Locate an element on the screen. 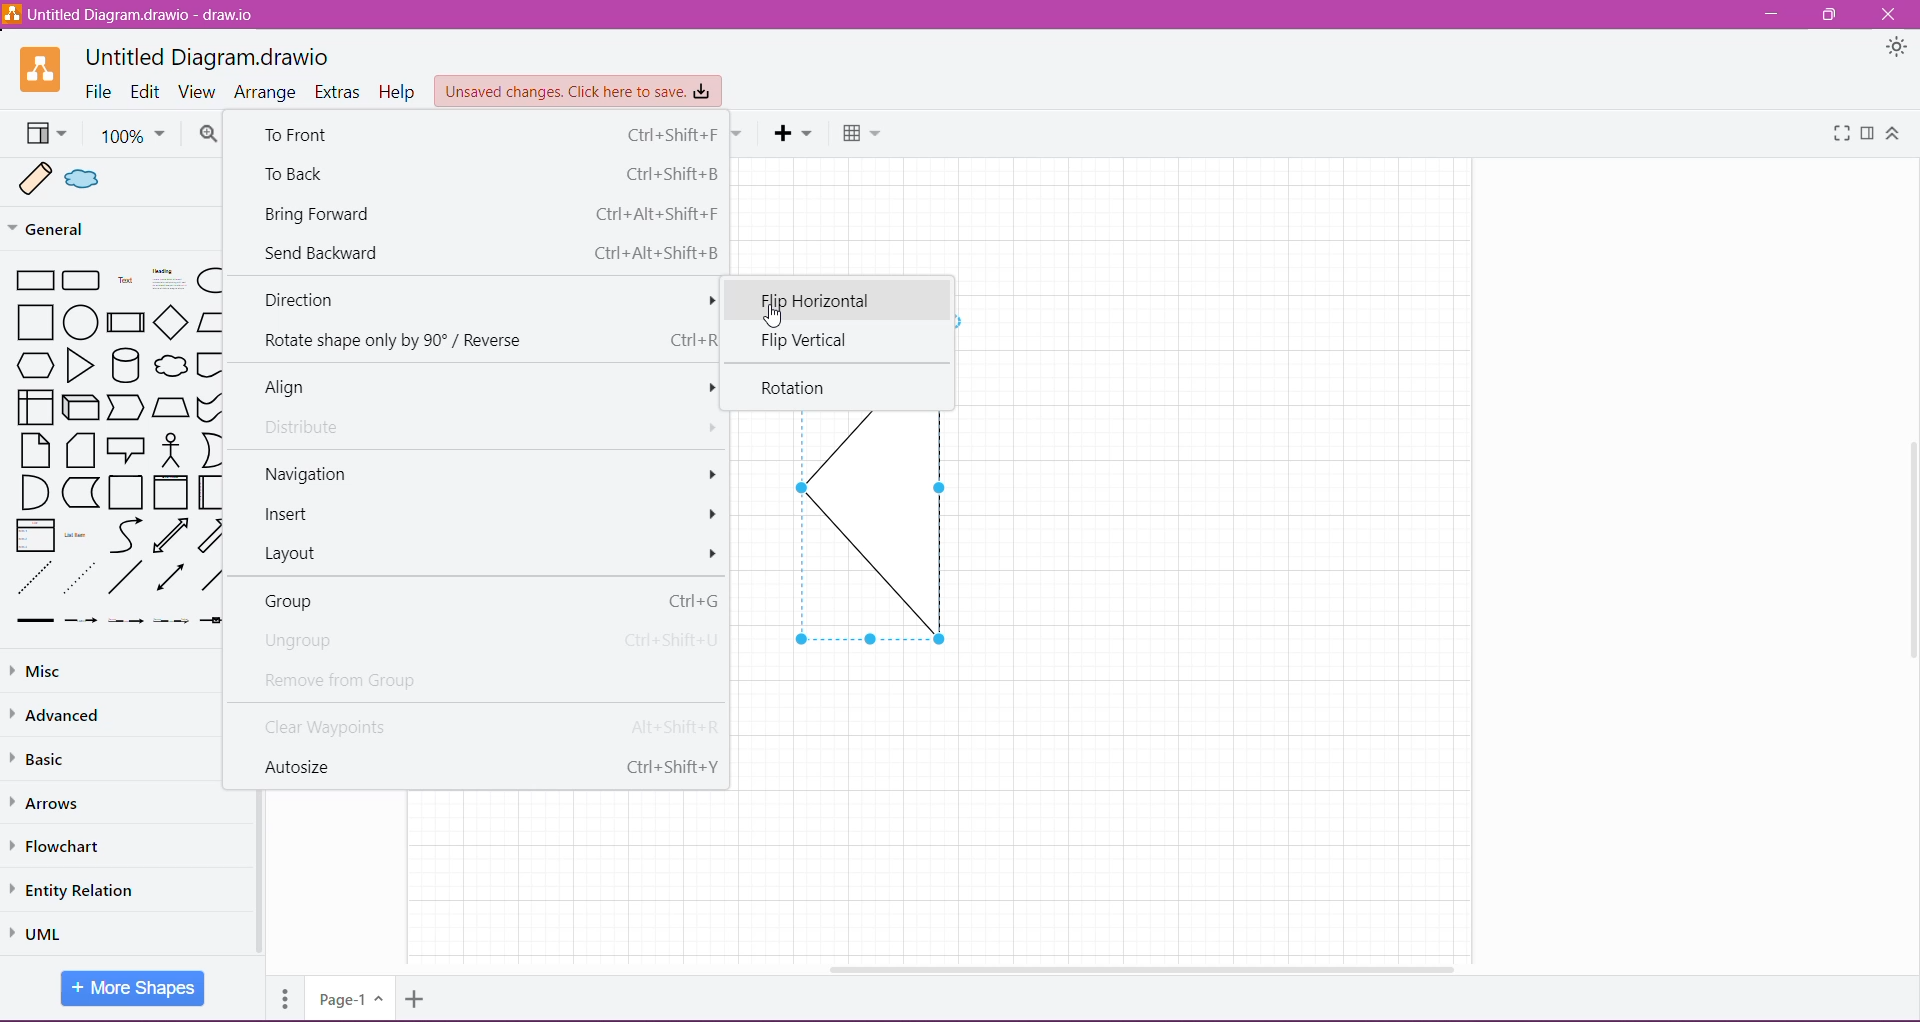 This screenshot has height=1022, width=1920. Group Ctrl+G is located at coordinates (487, 601).